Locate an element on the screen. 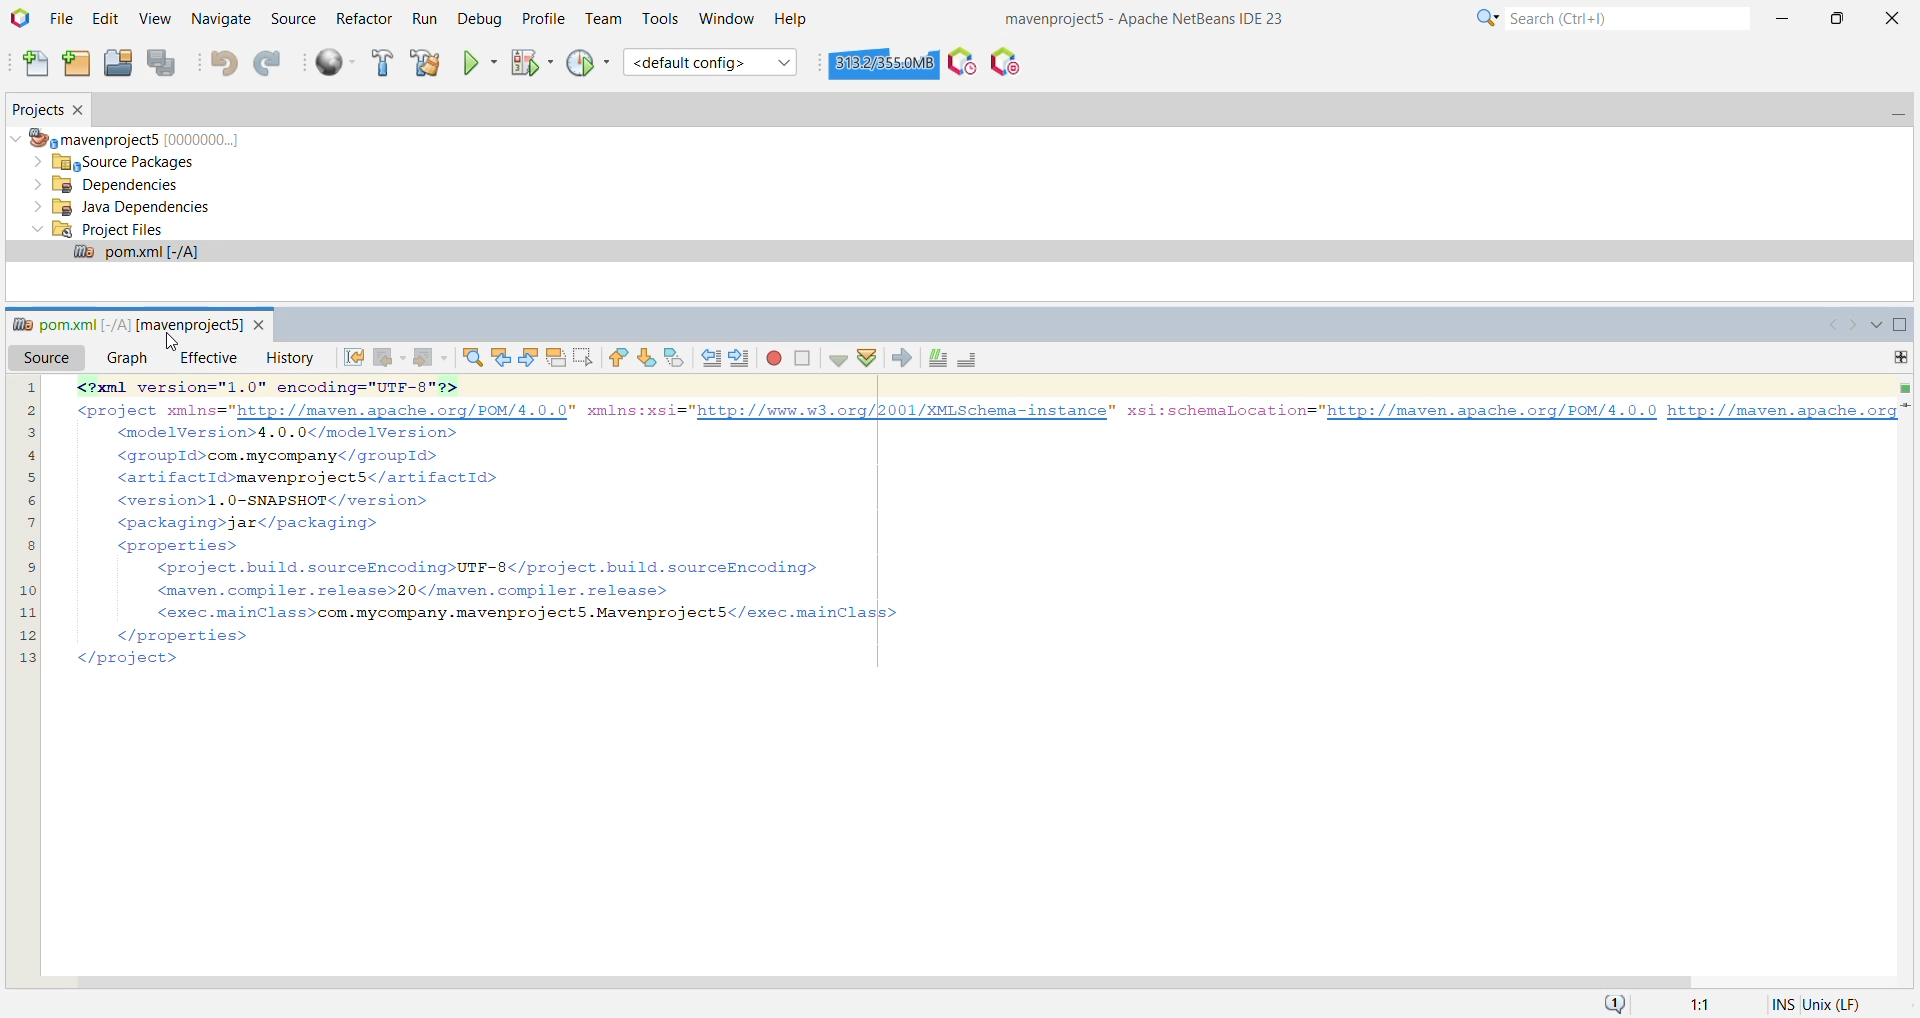 This screenshot has width=1920, height=1018. Check File is located at coordinates (837, 359).